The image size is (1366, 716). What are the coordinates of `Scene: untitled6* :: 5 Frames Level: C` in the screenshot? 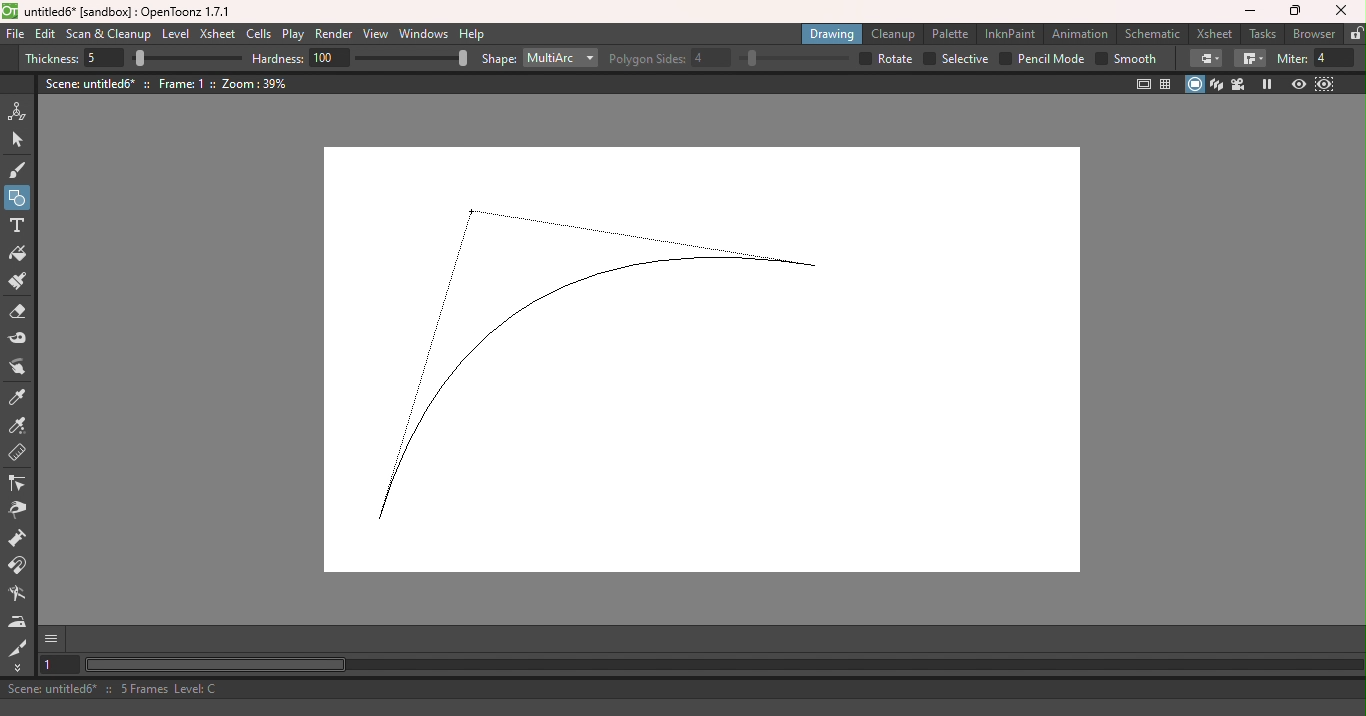 It's located at (681, 688).